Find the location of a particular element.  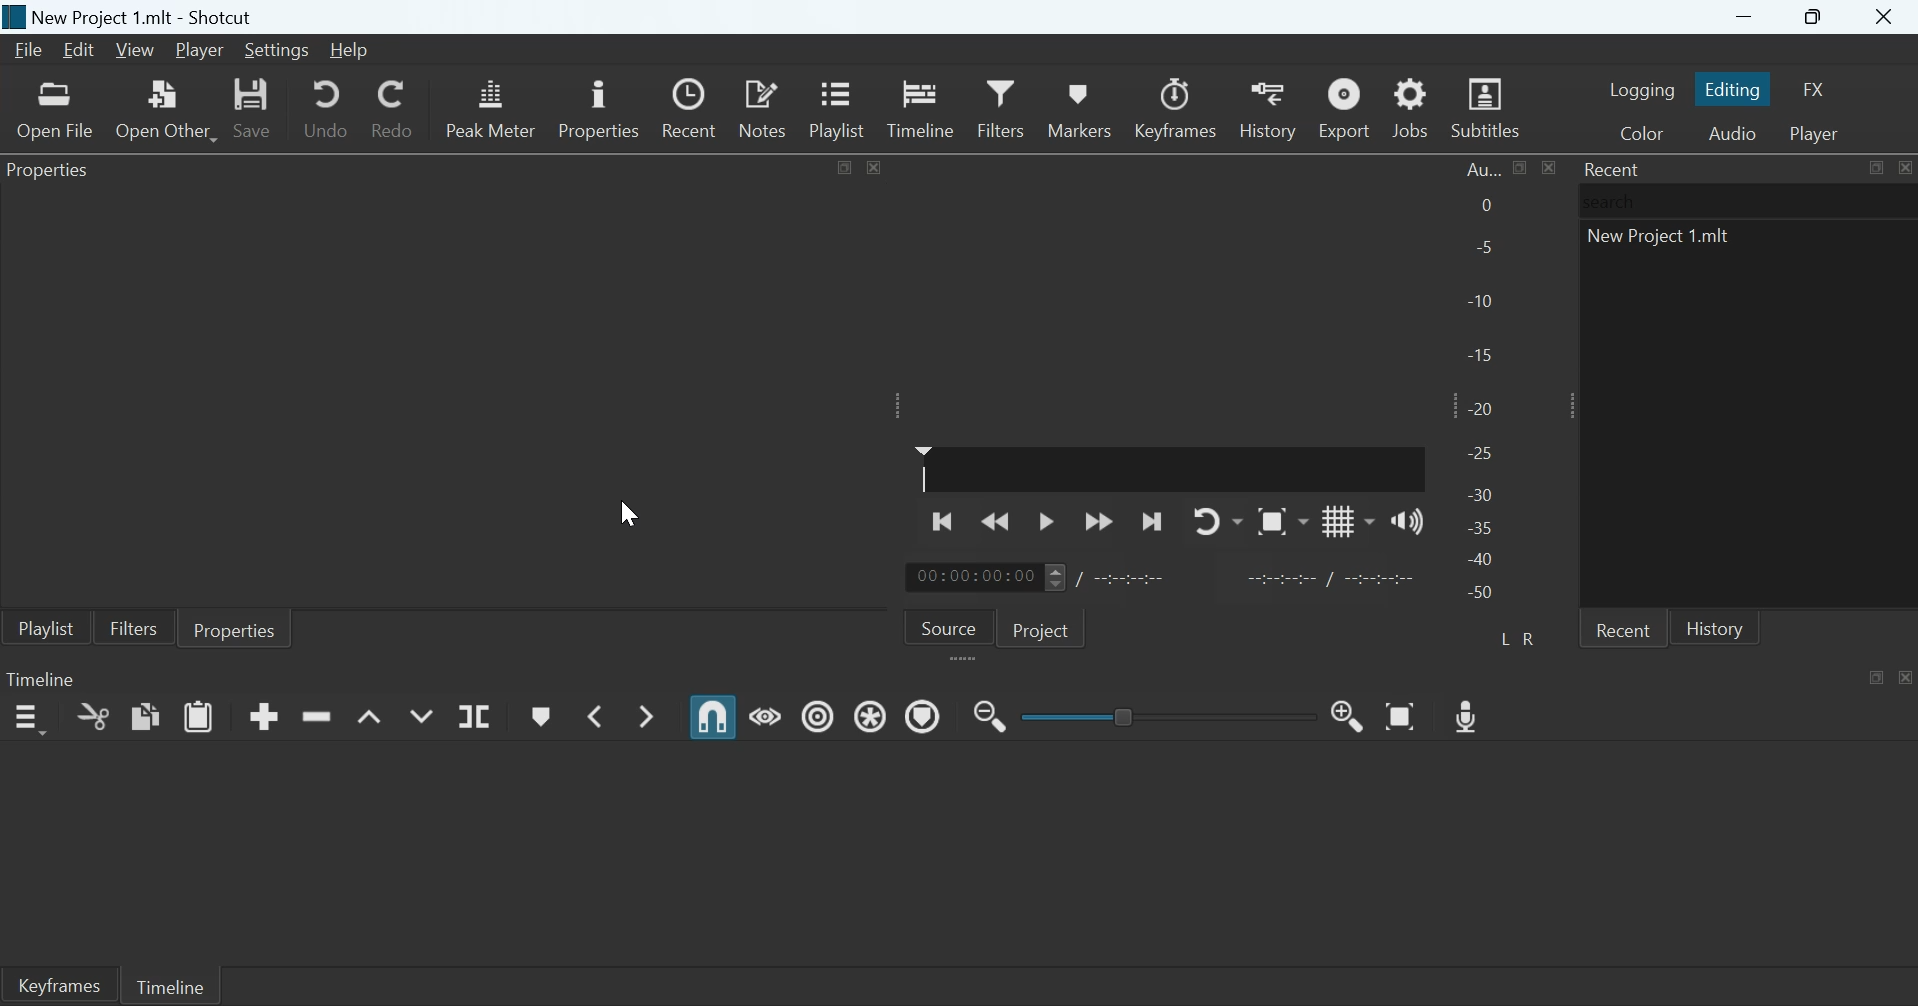

Undo is located at coordinates (326, 107).